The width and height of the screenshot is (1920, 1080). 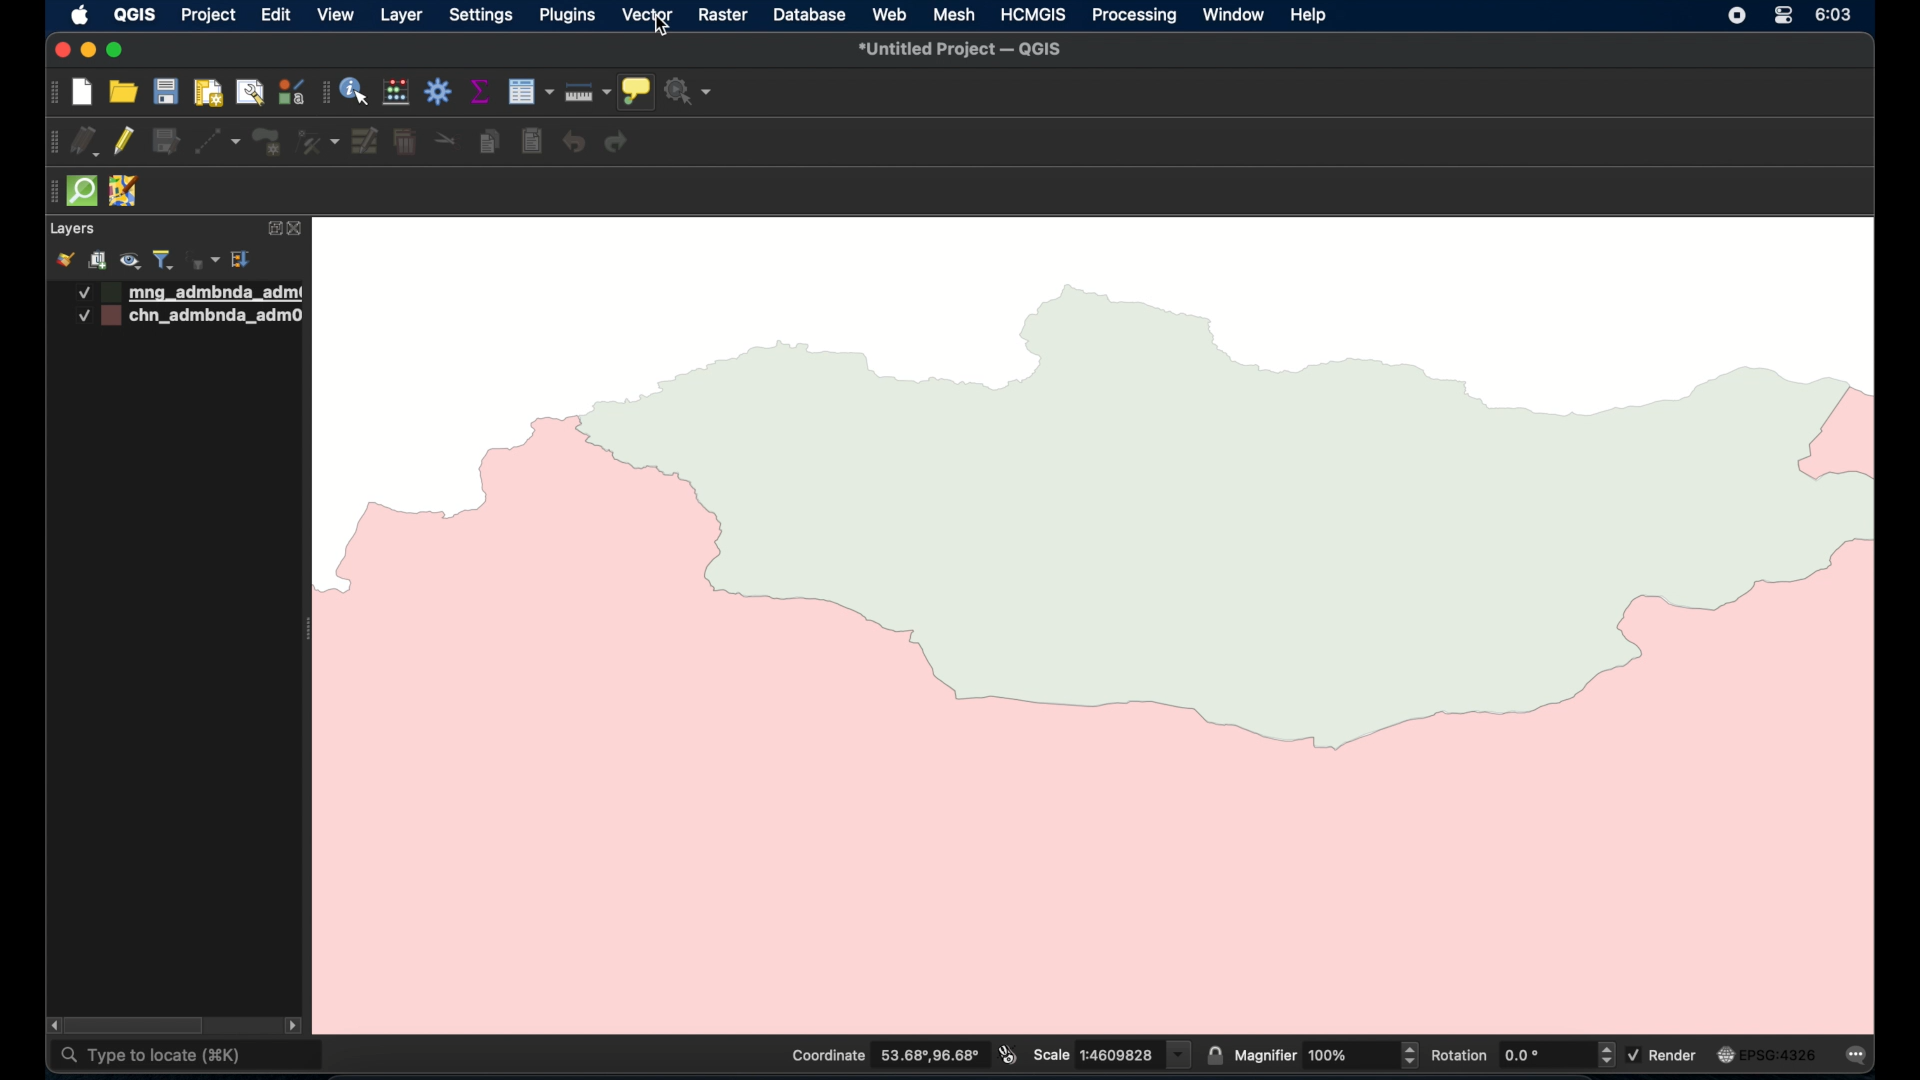 What do you see at coordinates (207, 17) in the screenshot?
I see `project` at bounding box center [207, 17].